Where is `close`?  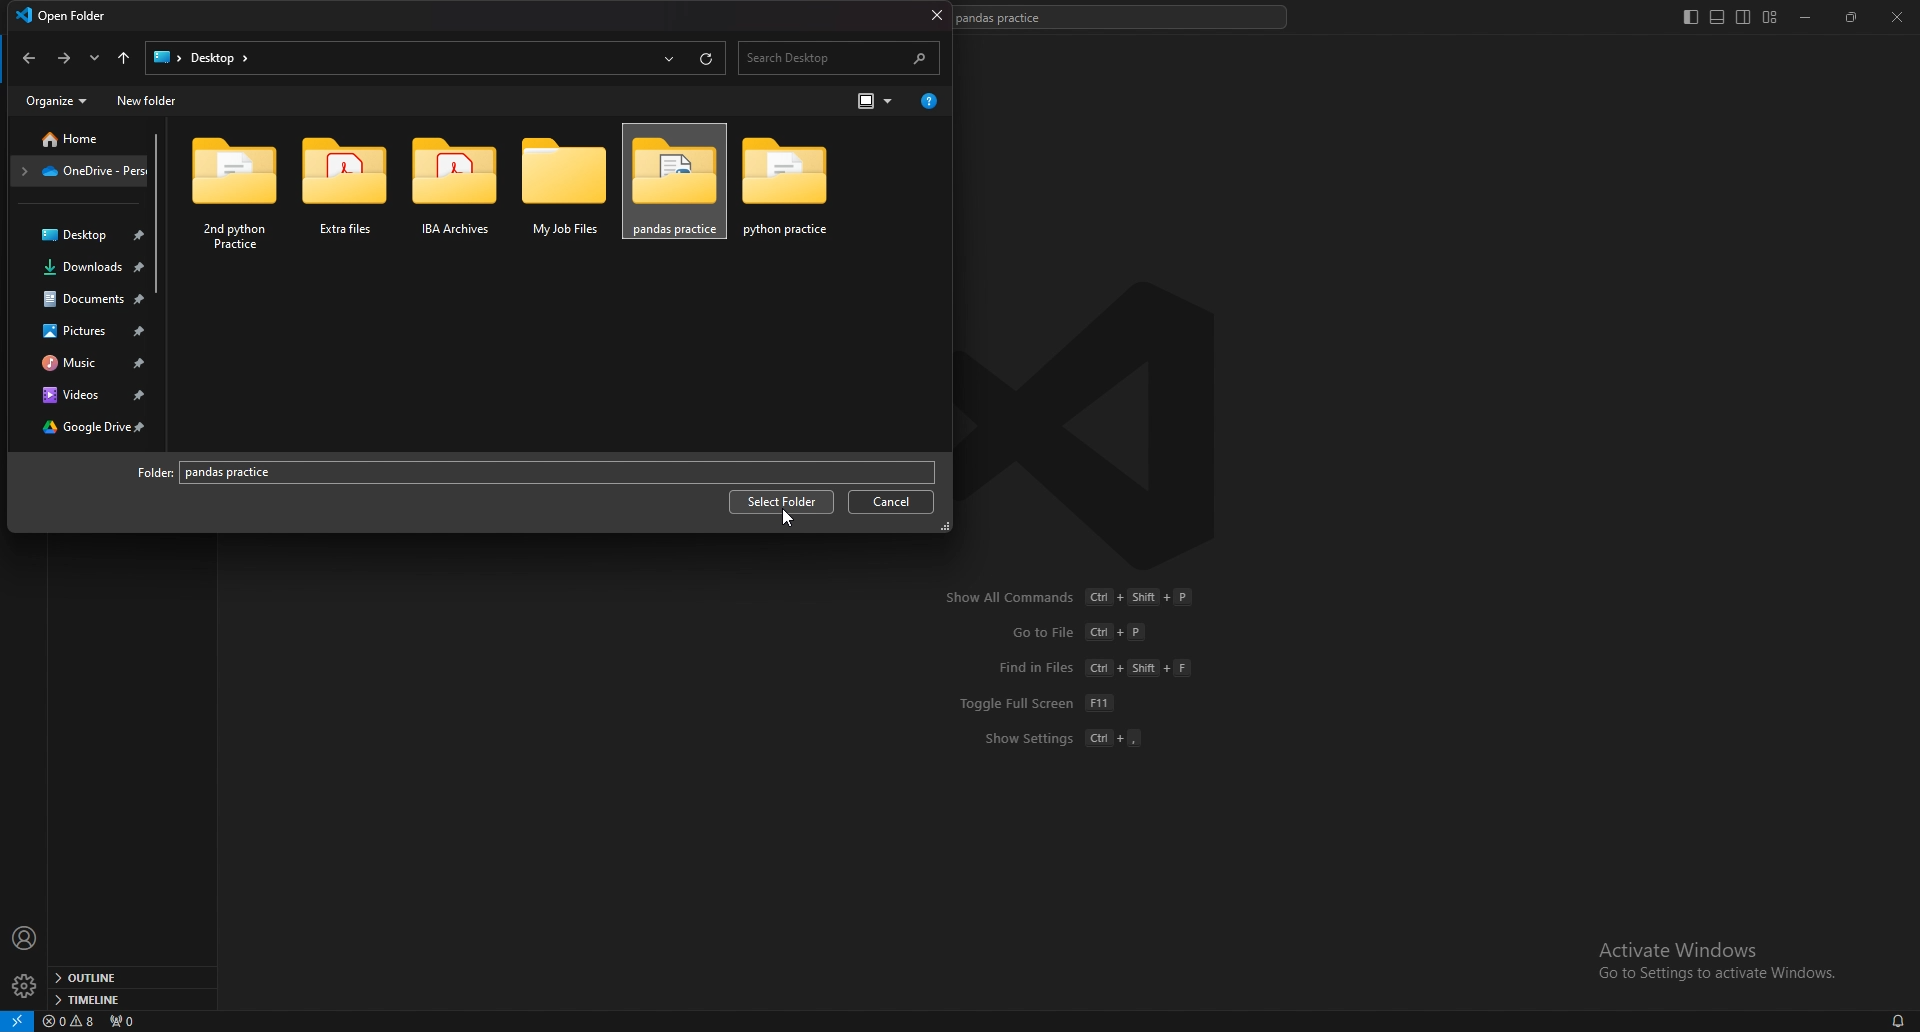 close is located at coordinates (1897, 17).